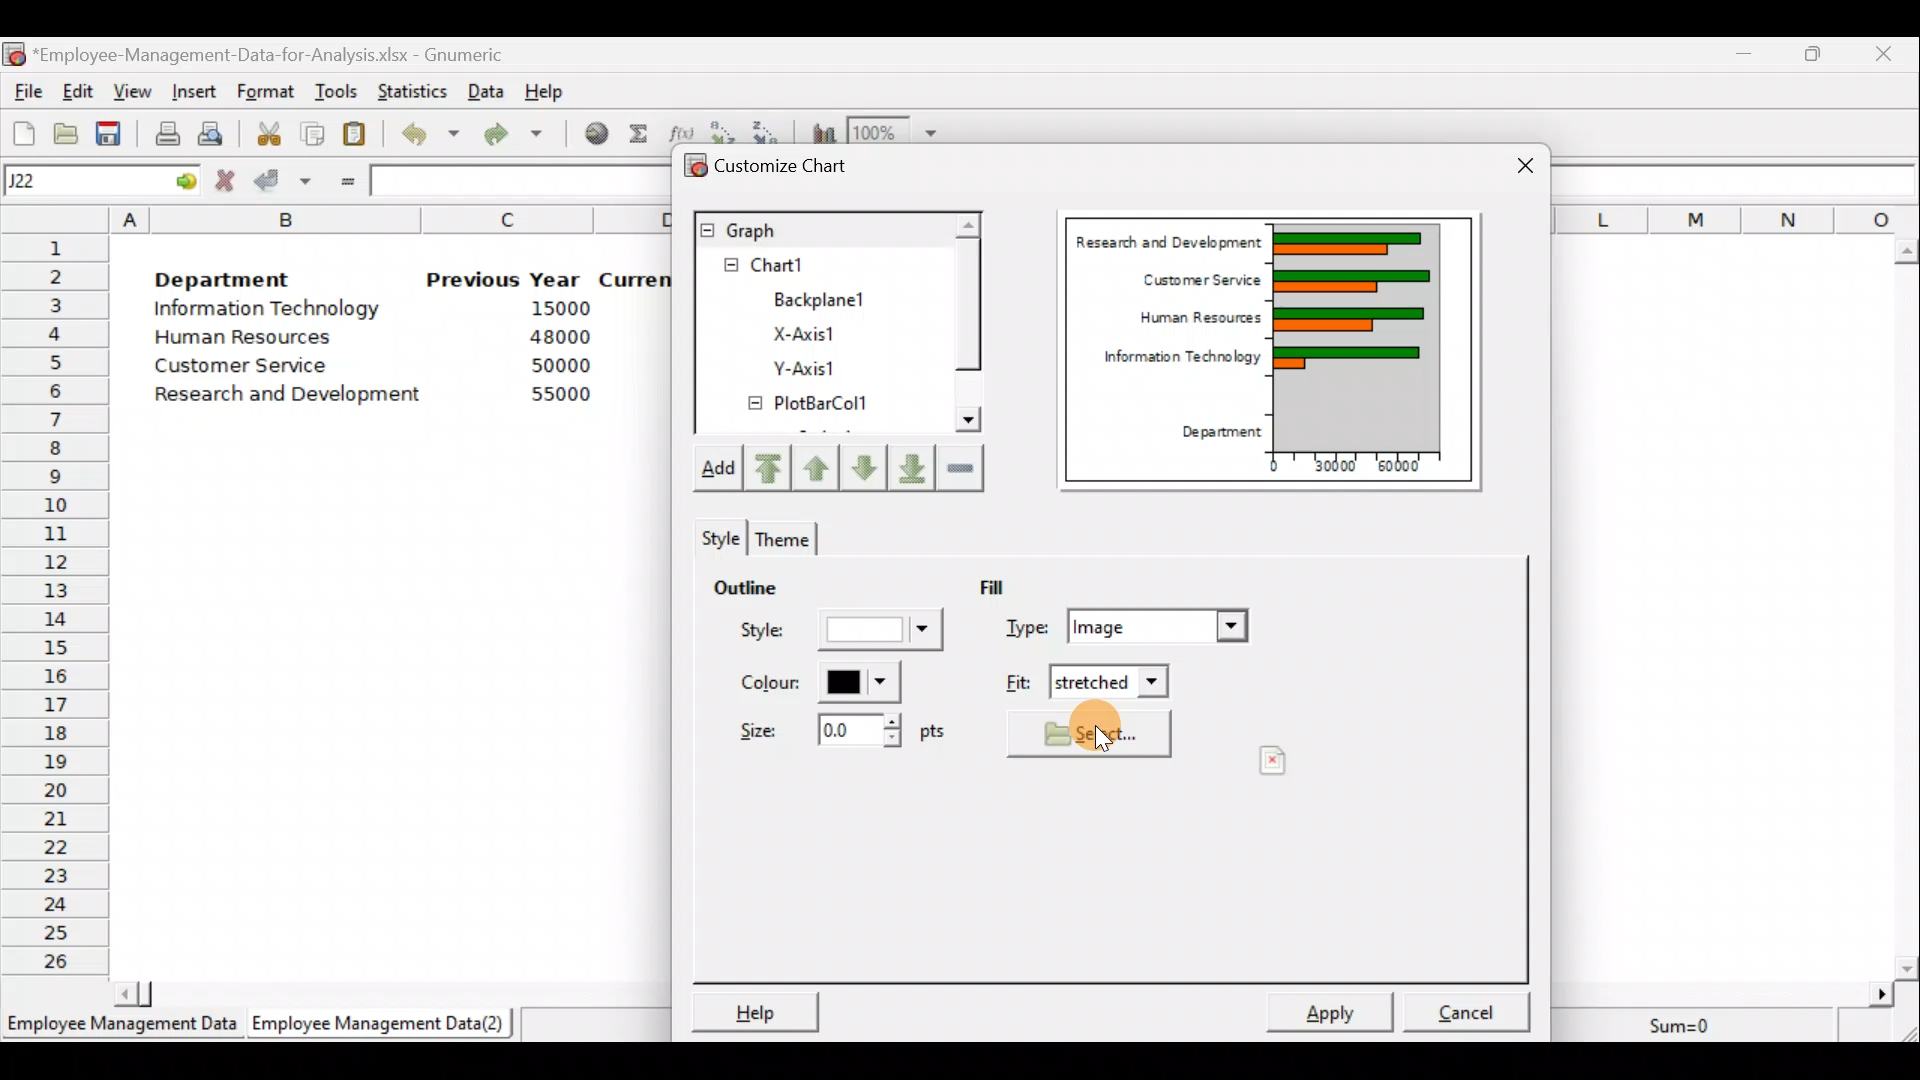 Image resolution: width=1920 pixels, height=1080 pixels. Describe the element at coordinates (594, 137) in the screenshot. I see `Insert hyperlink` at that location.